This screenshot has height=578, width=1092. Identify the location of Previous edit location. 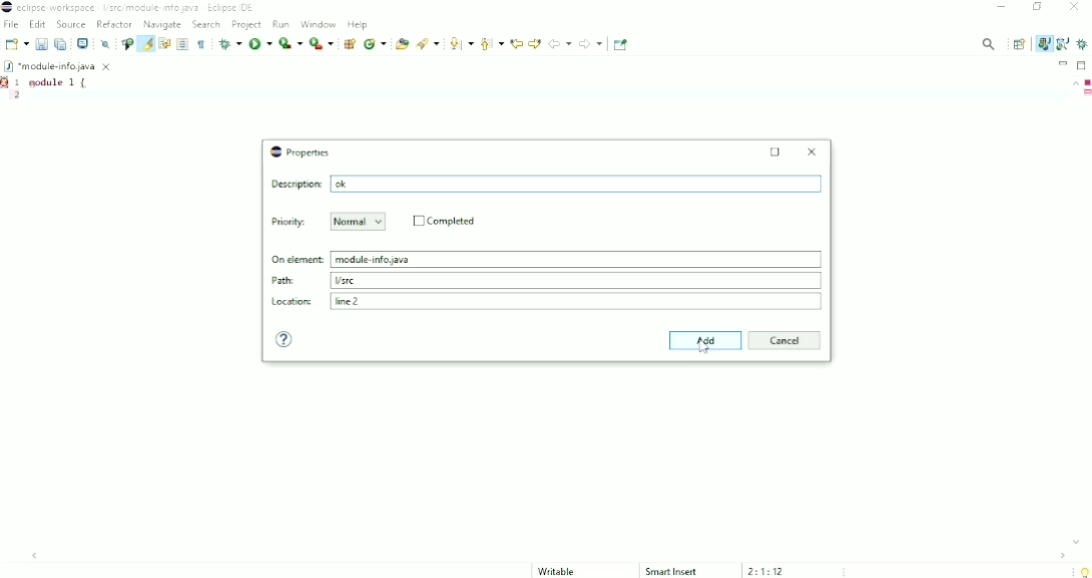
(516, 43).